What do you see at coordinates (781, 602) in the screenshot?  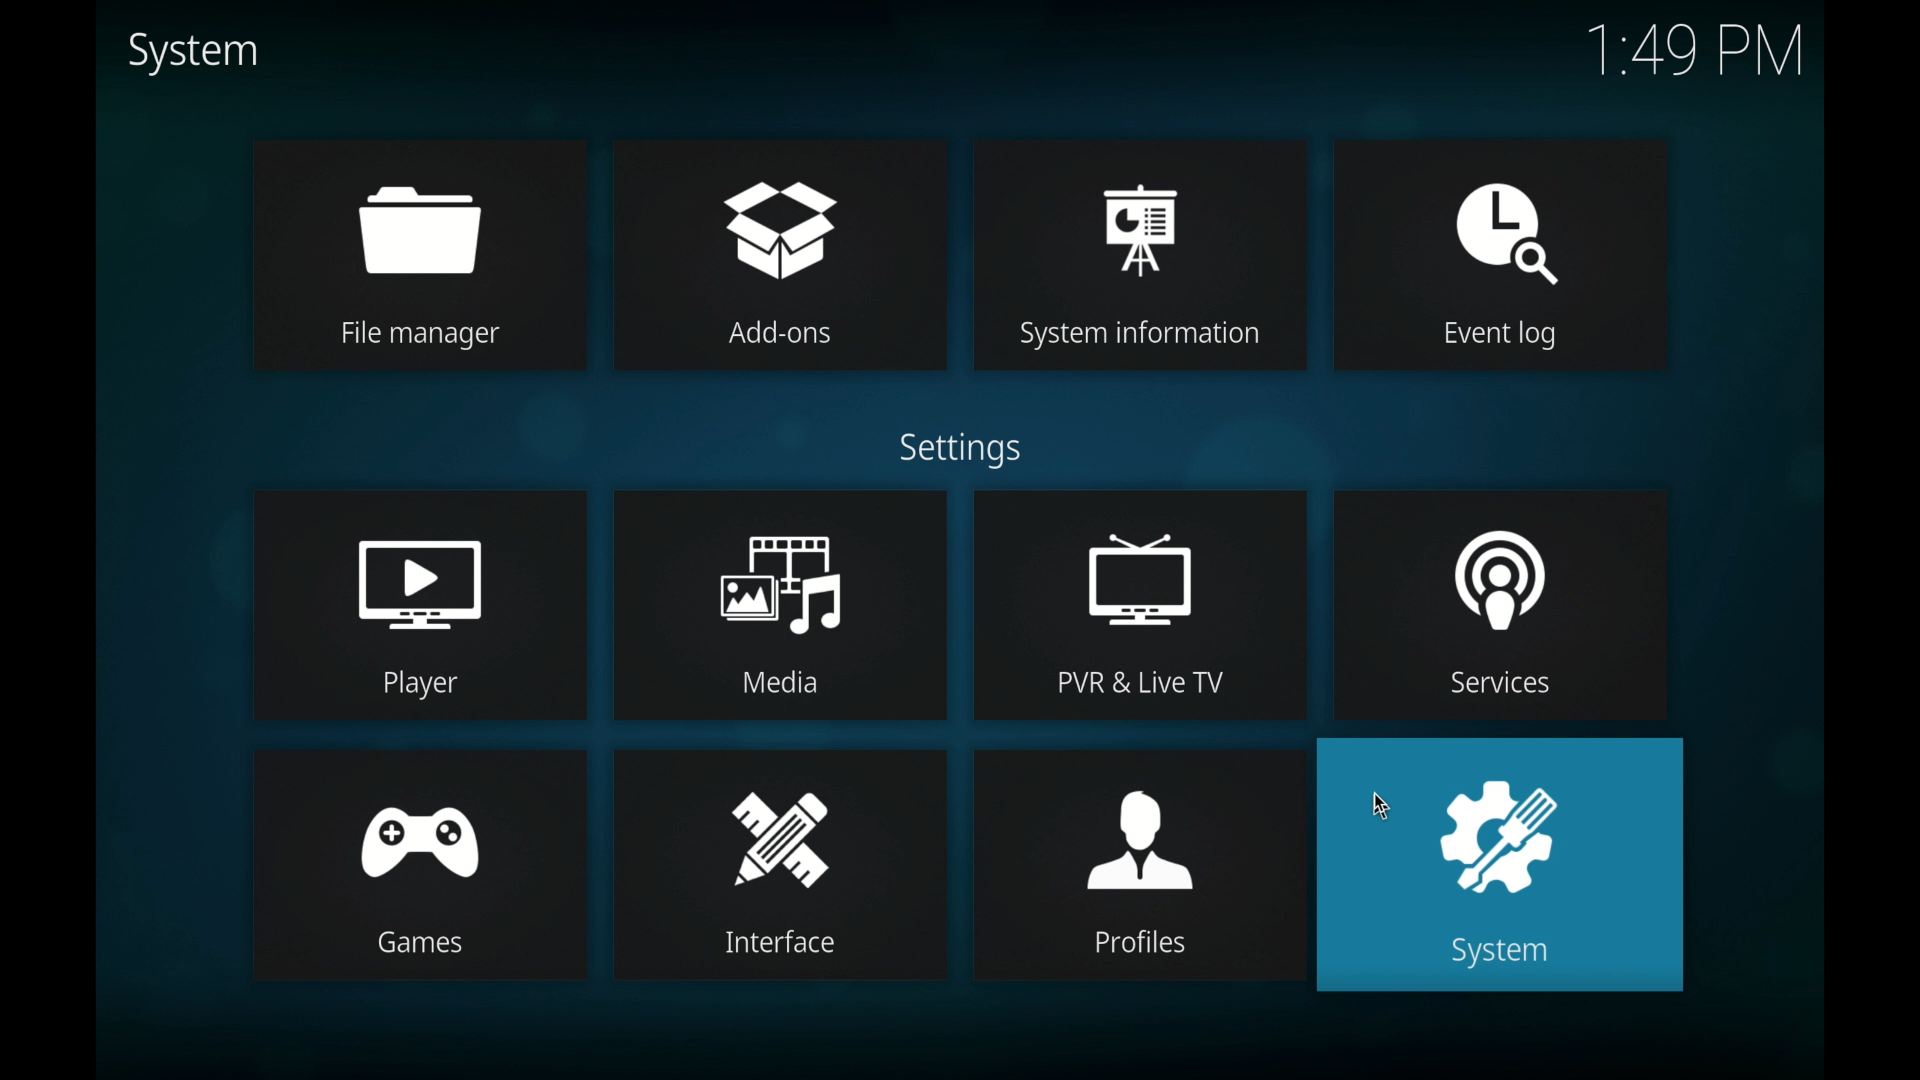 I see `media` at bounding box center [781, 602].